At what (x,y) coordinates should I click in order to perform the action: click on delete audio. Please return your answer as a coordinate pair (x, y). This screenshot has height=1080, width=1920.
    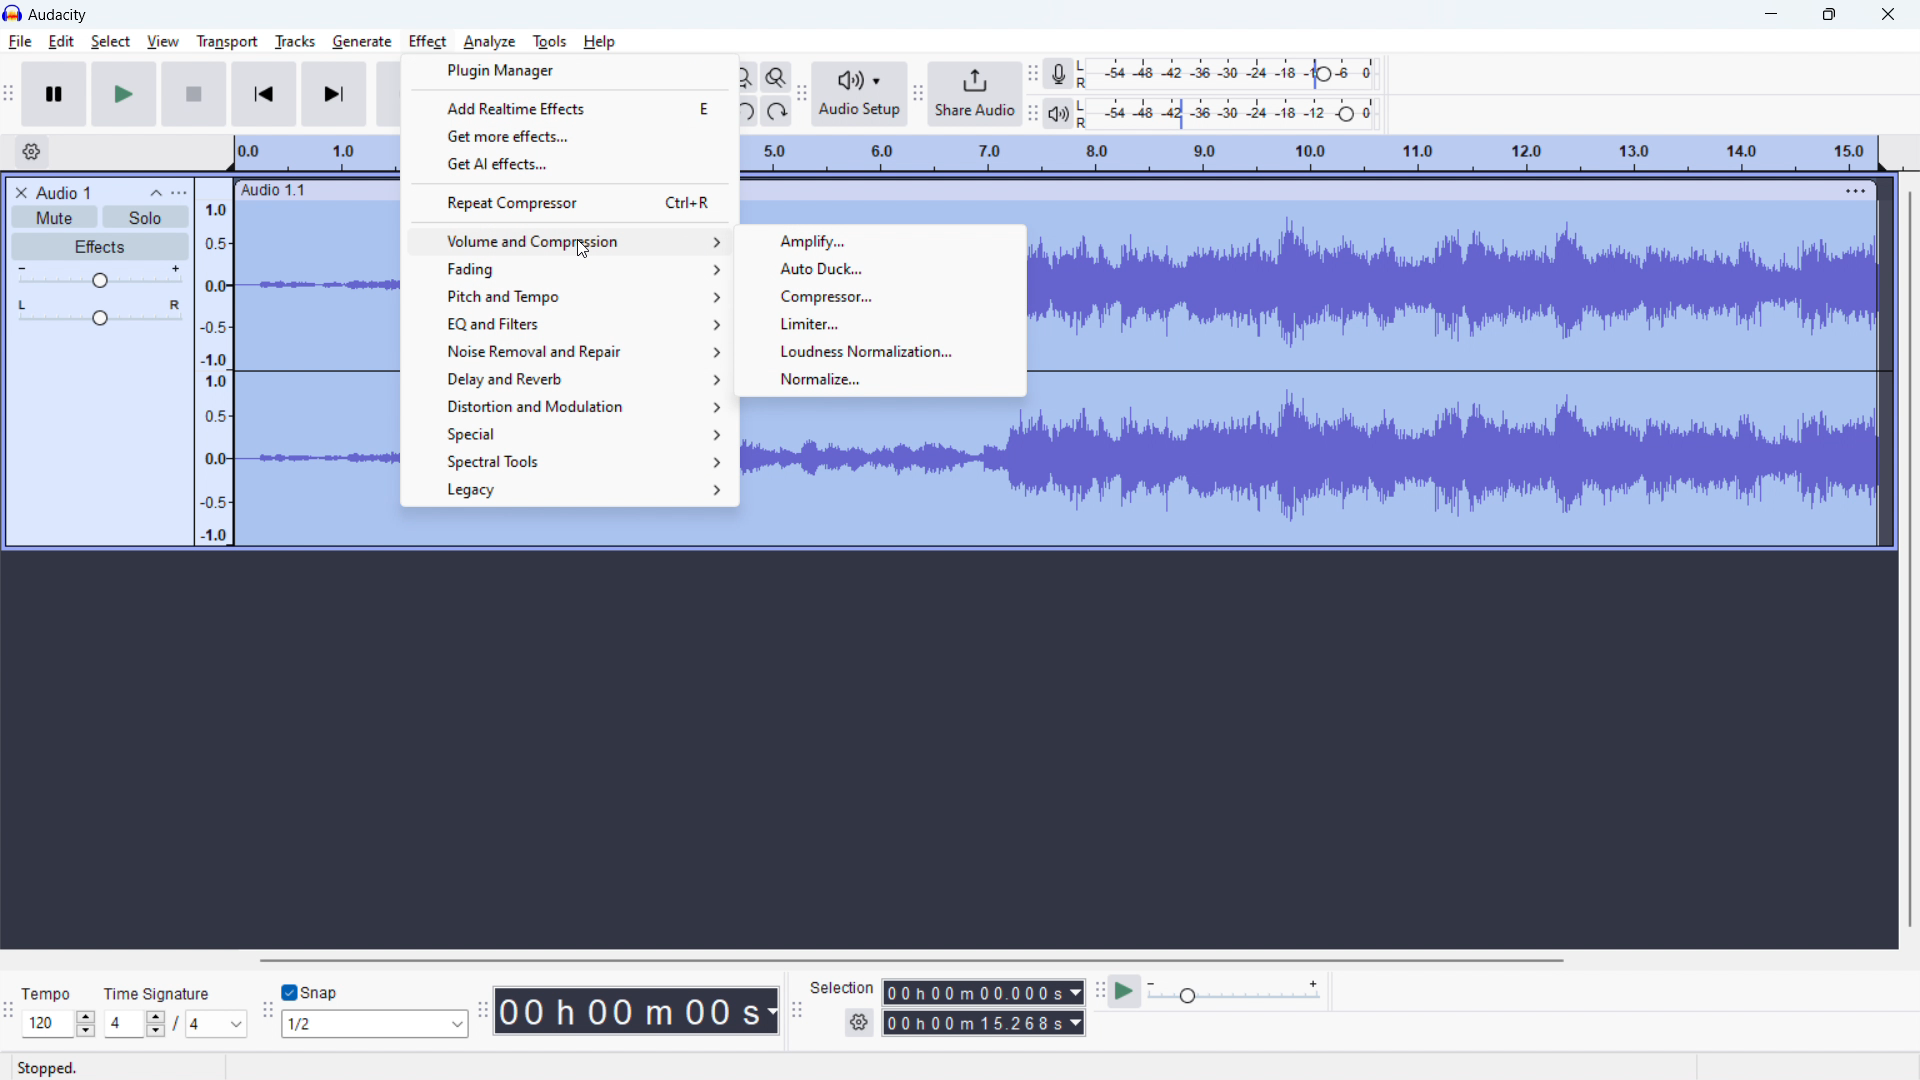
    Looking at the image, I should click on (20, 193).